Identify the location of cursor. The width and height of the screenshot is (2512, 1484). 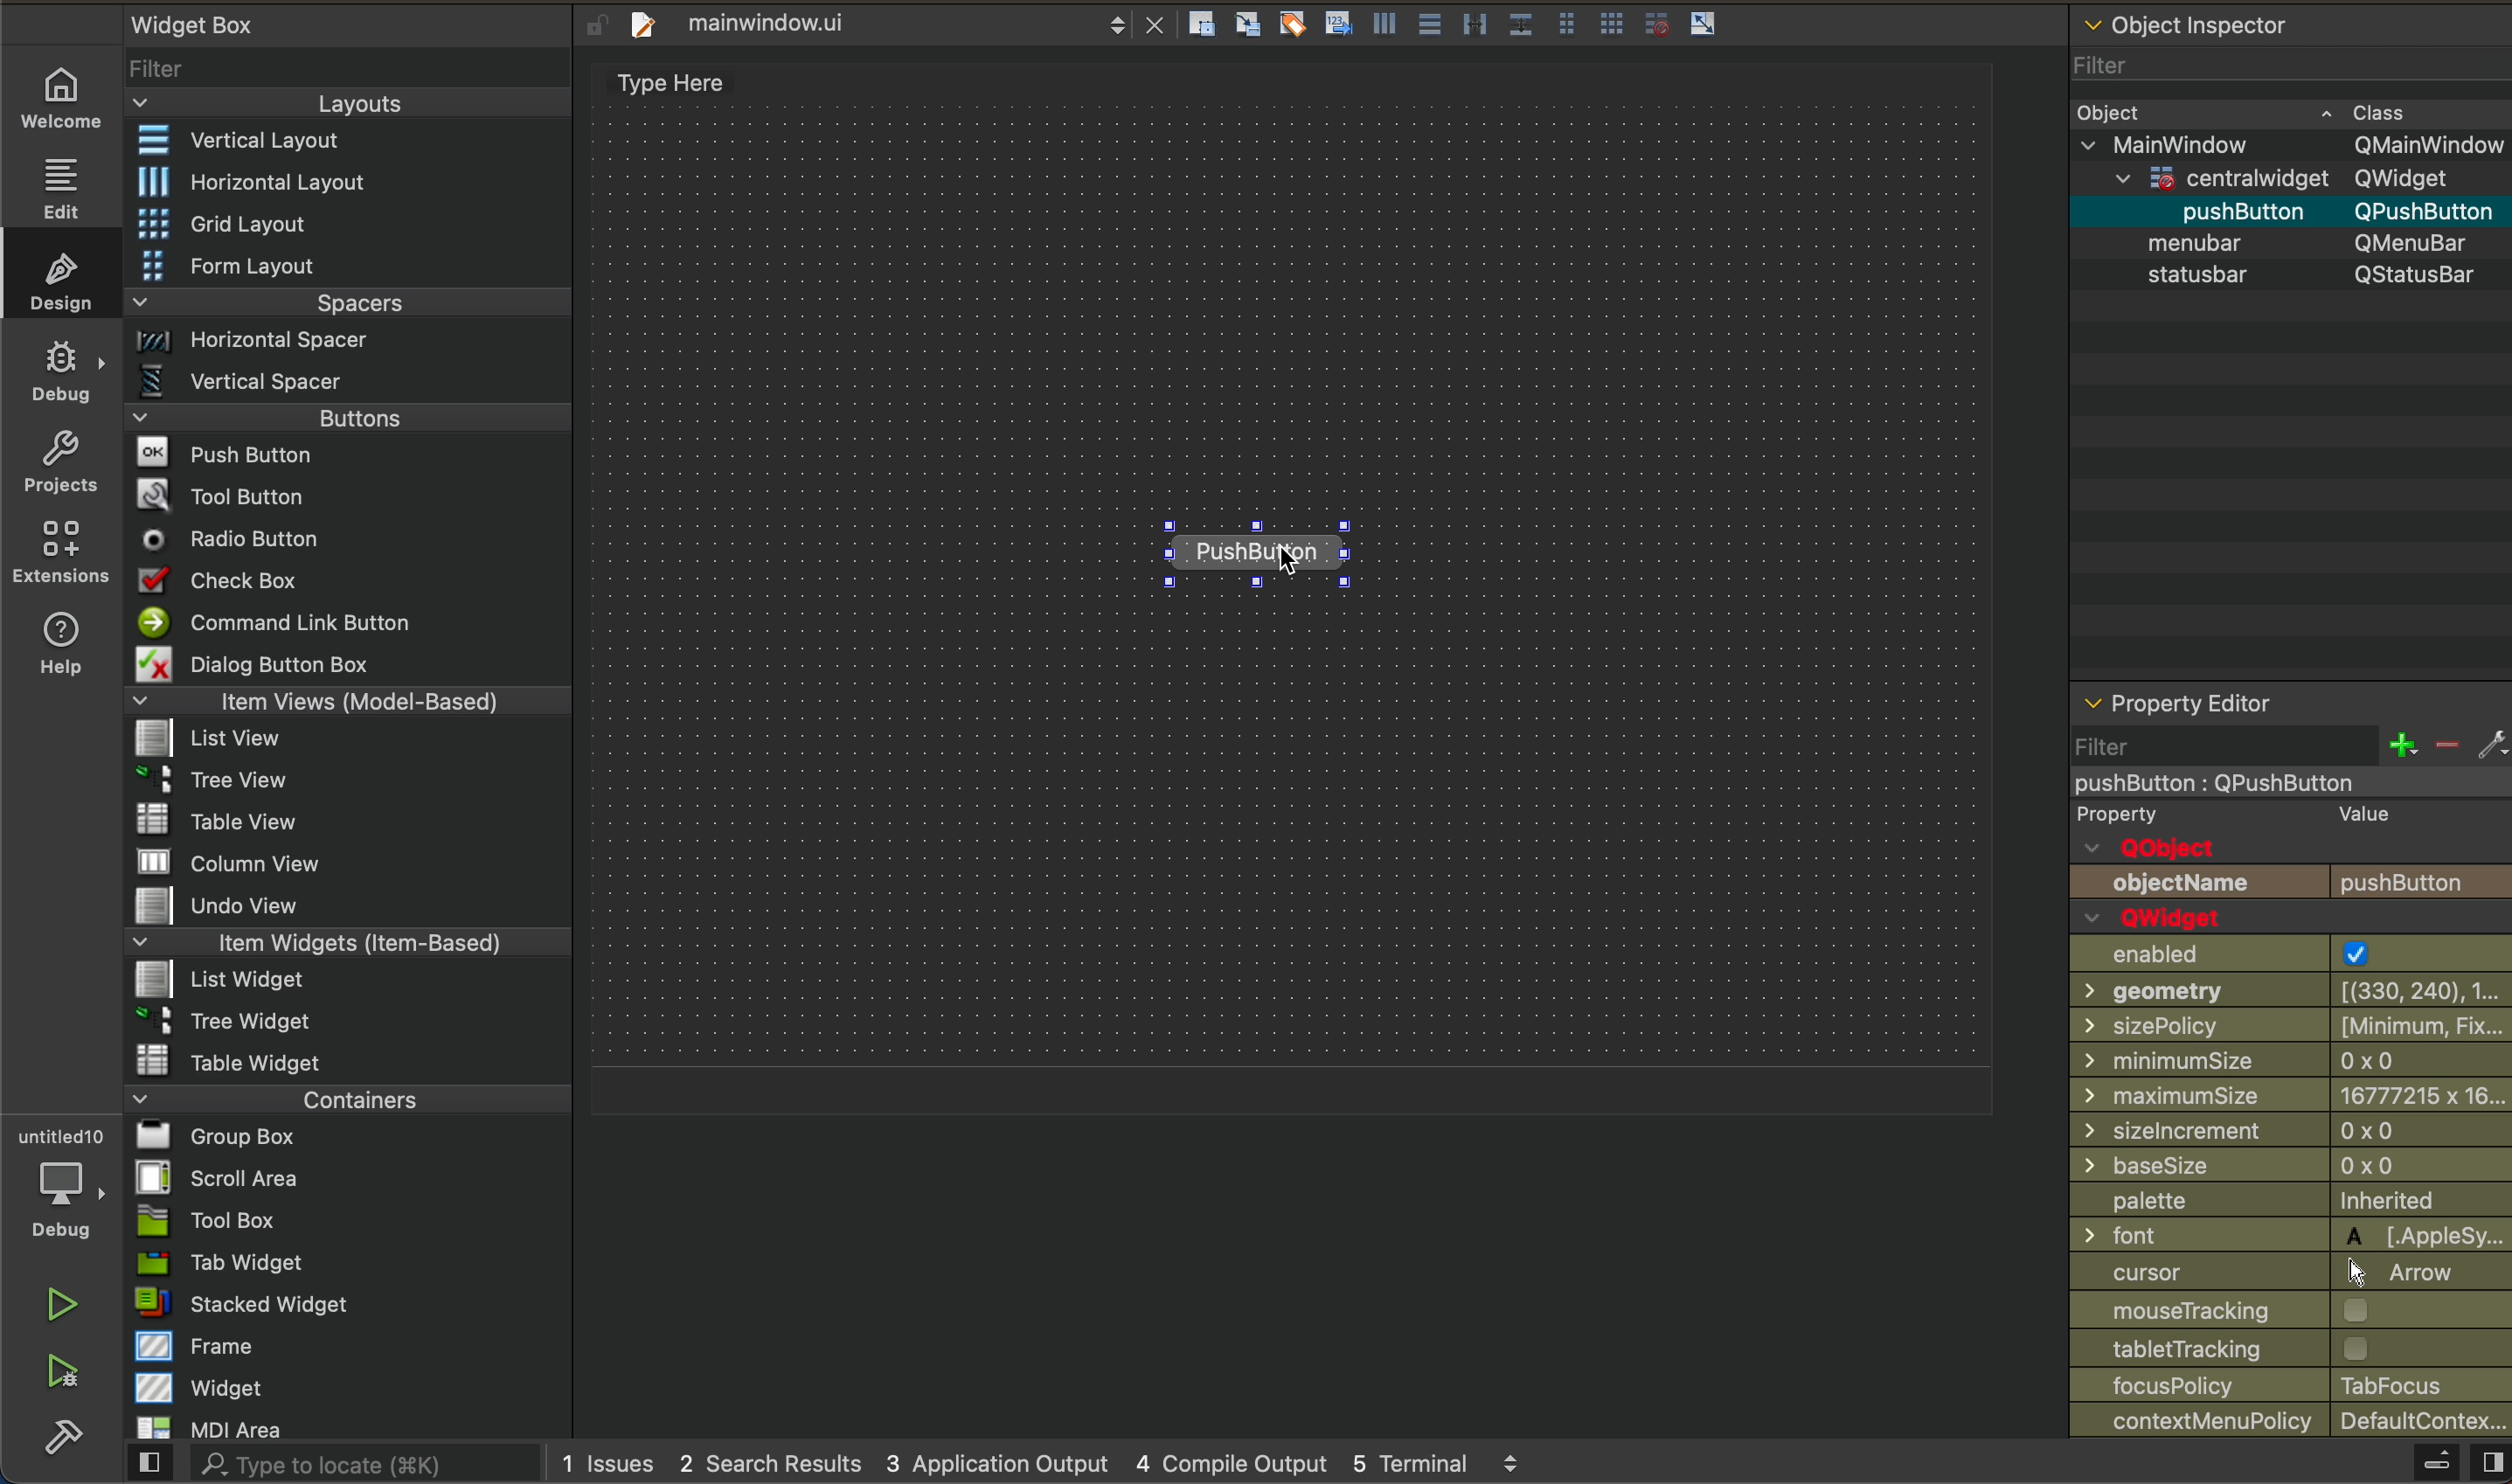
(2291, 1270).